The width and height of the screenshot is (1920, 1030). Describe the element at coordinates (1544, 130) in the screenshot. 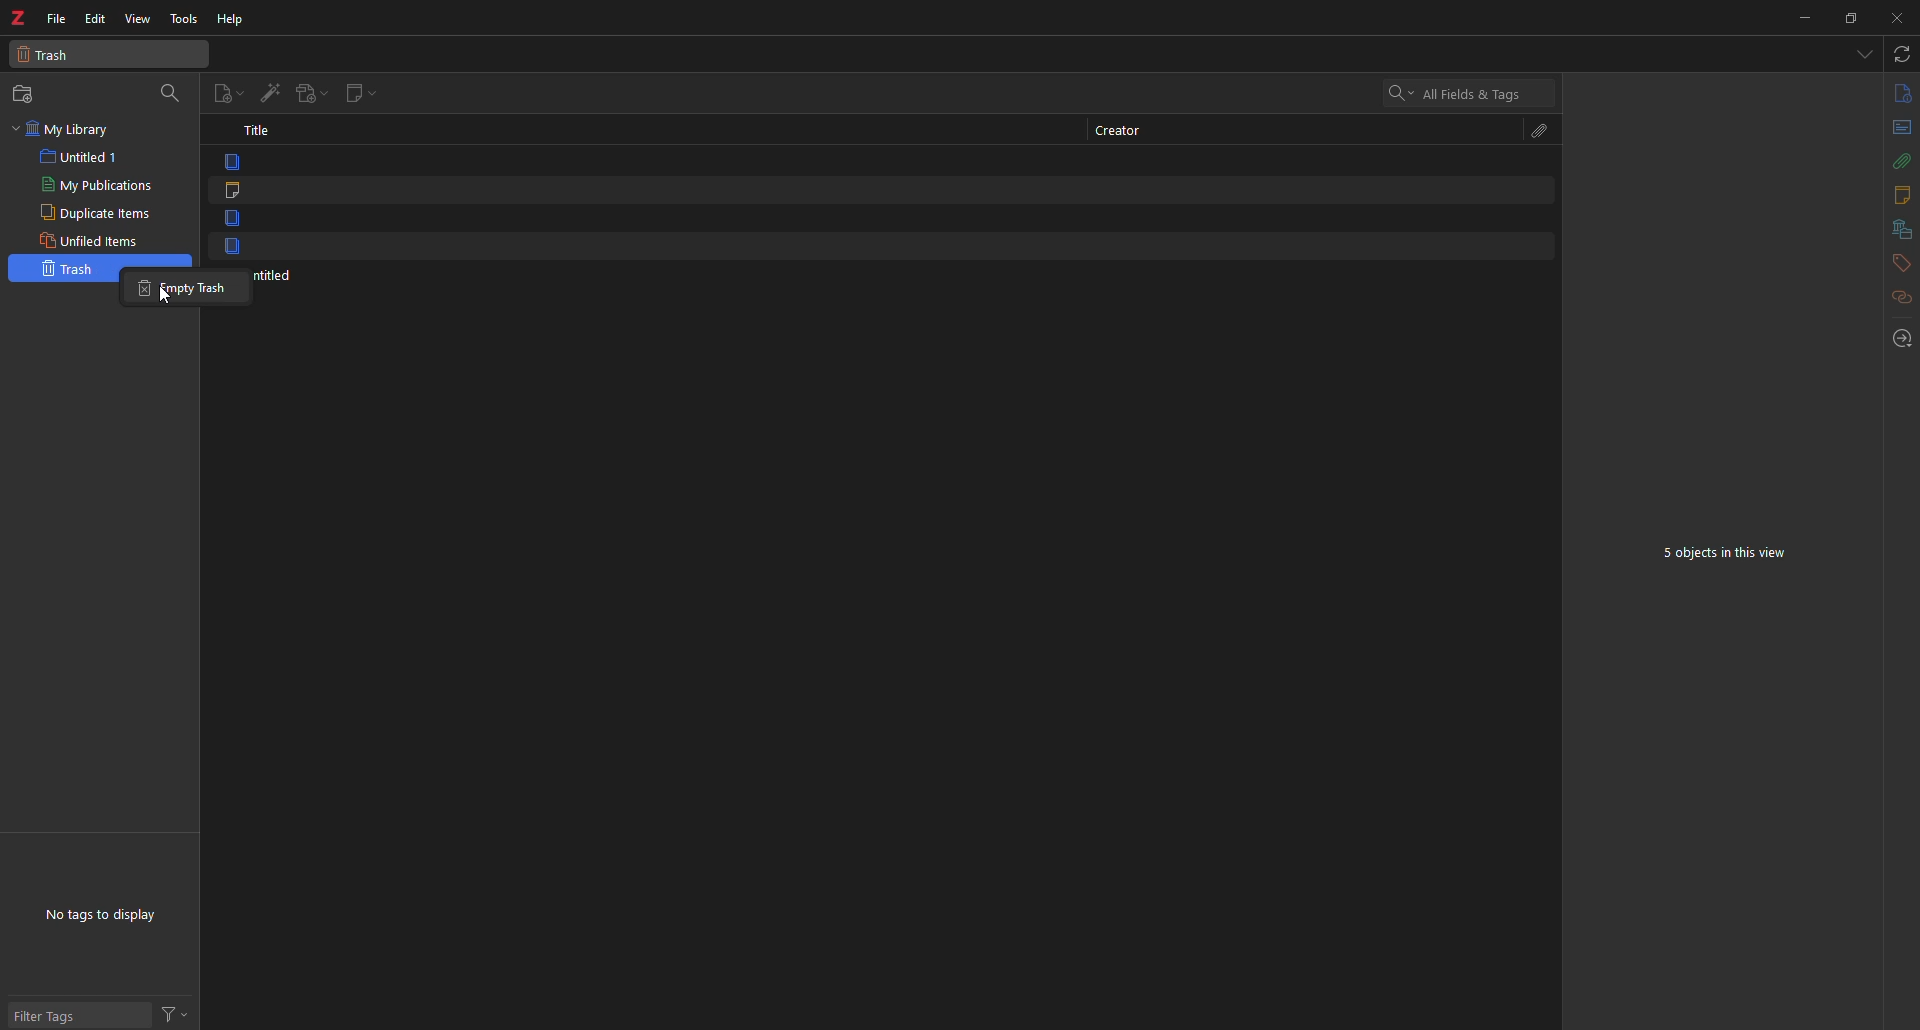

I see `attach` at that location.